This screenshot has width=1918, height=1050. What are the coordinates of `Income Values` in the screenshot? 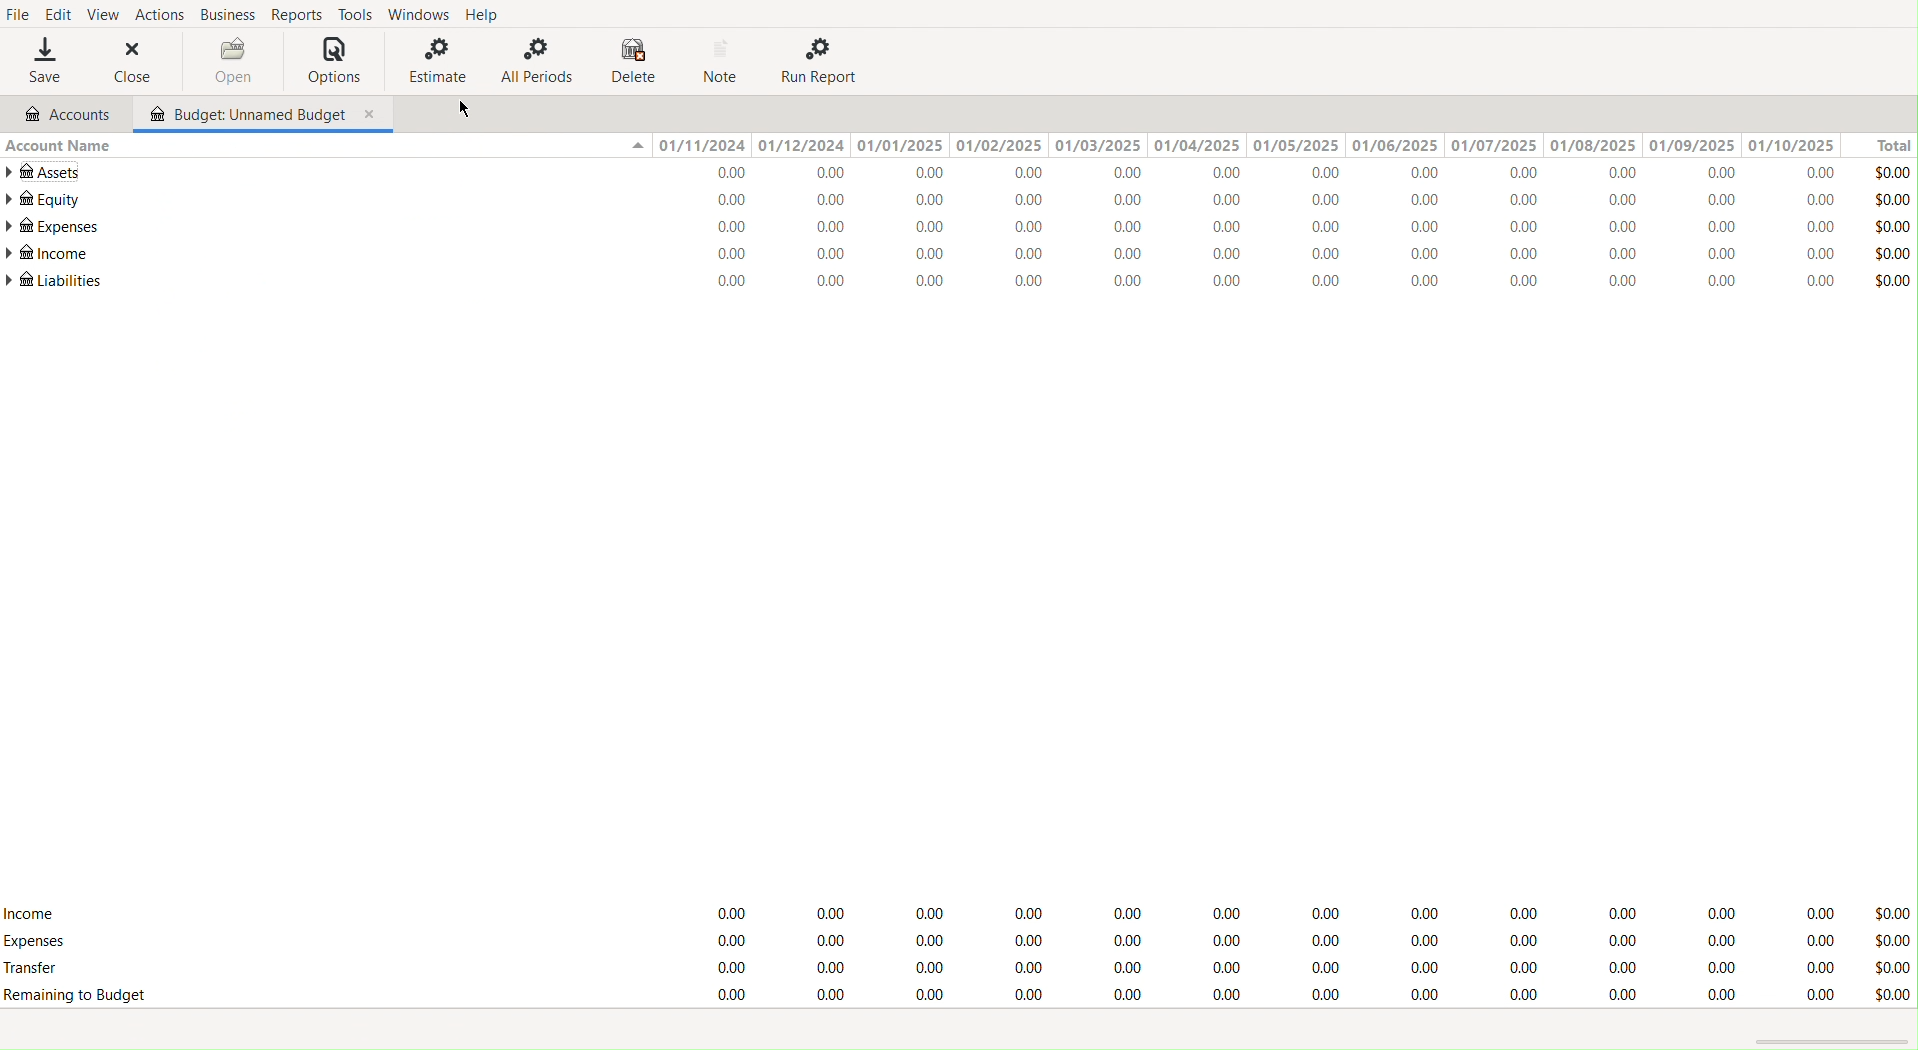 It's located at (1264, 909).